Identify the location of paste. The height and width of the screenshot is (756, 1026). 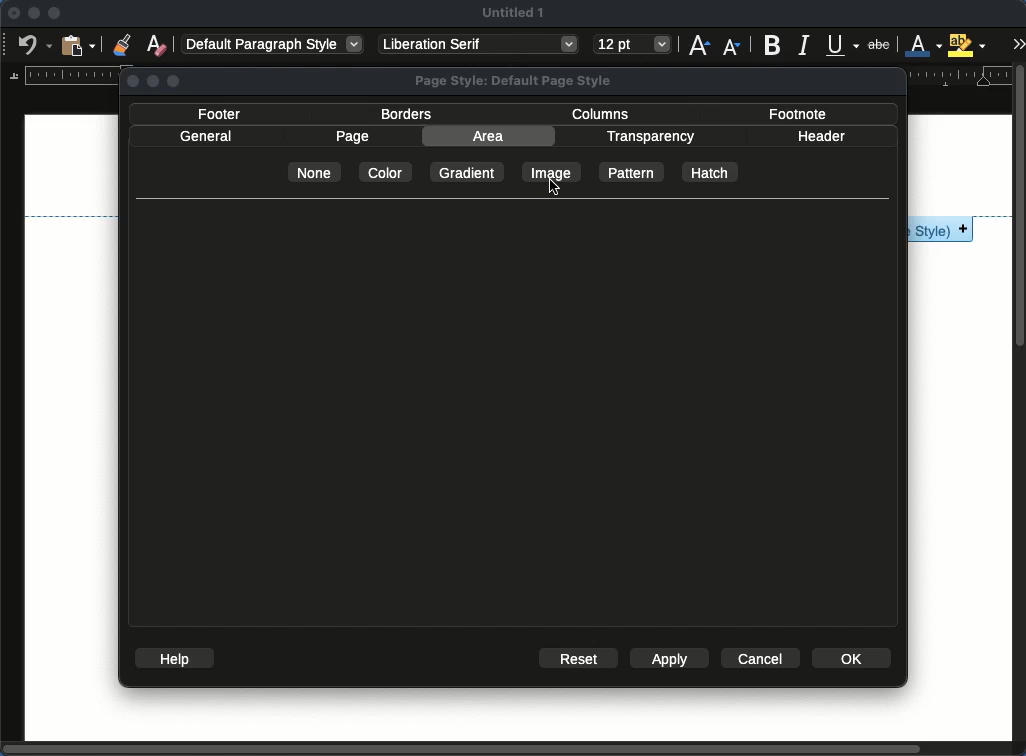
(78, 44).